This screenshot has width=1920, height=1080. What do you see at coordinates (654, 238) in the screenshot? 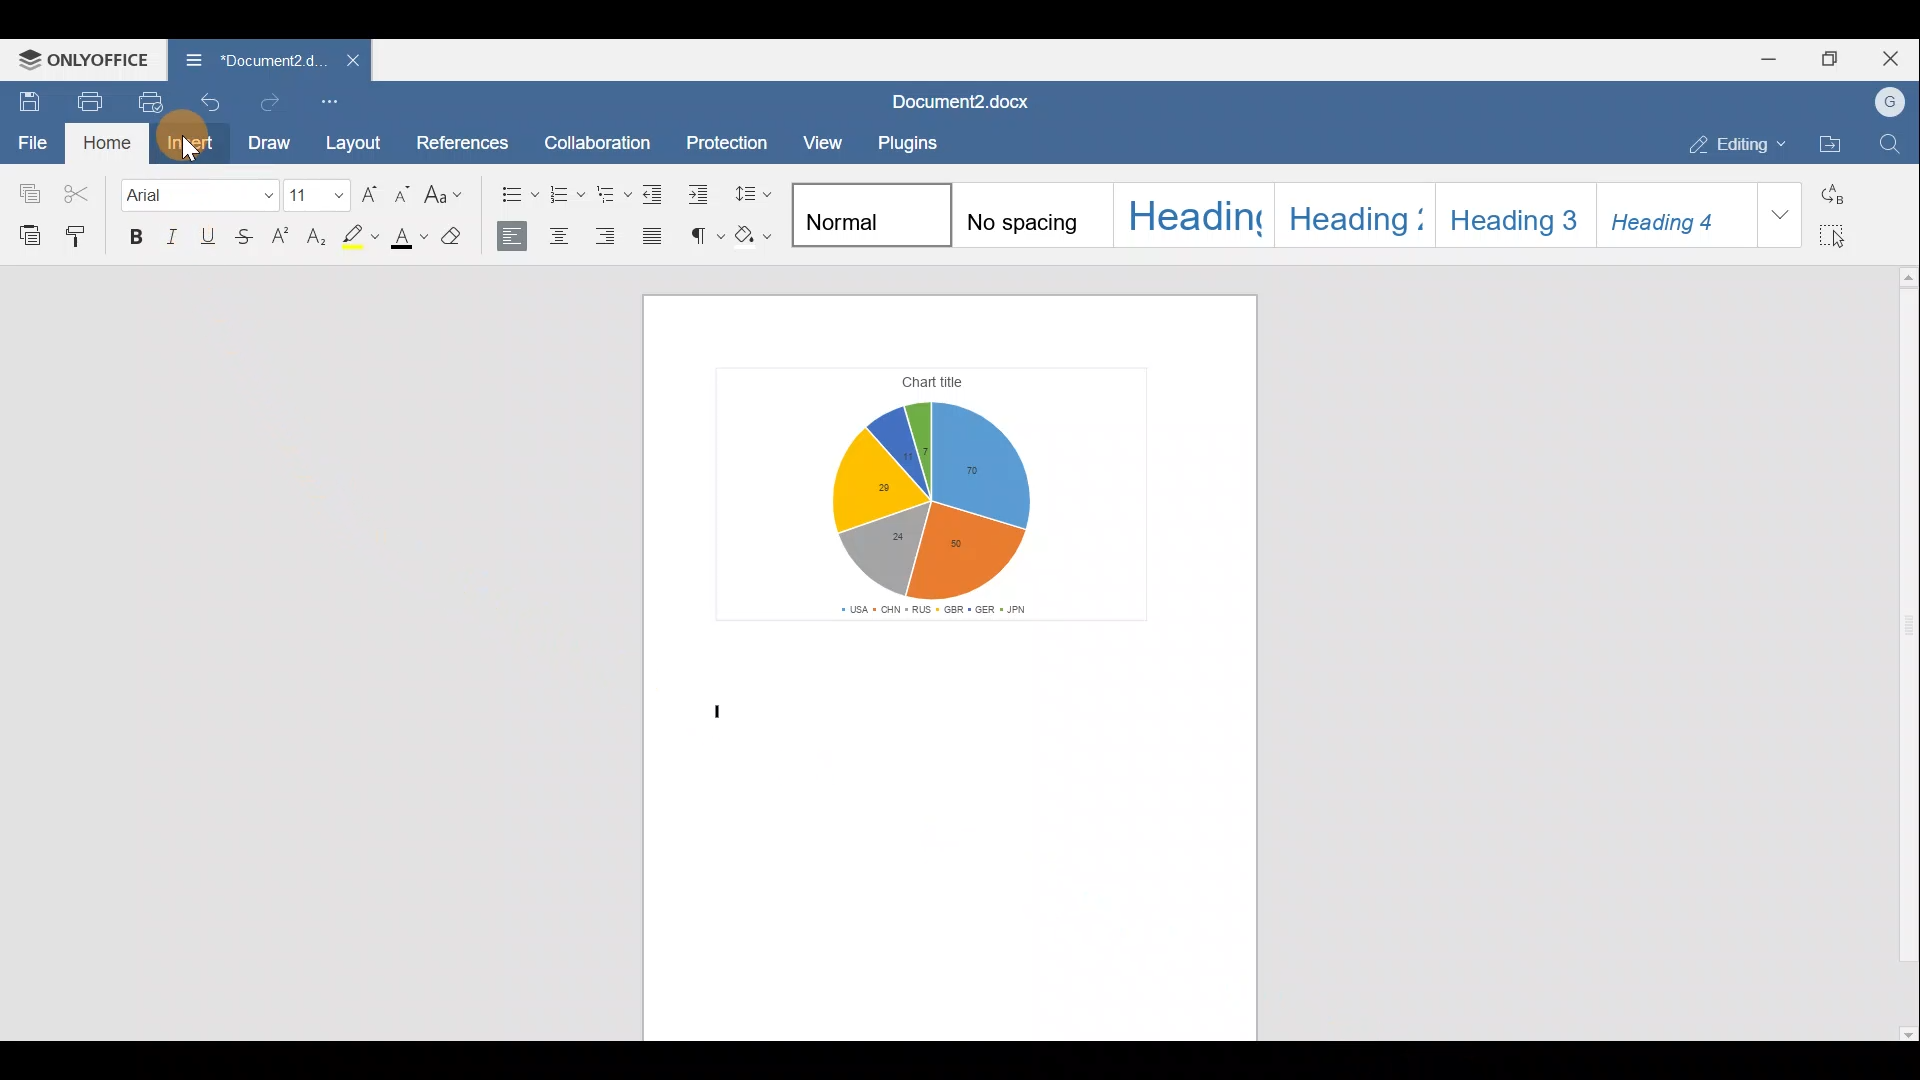
I see `Justified` at bounding box center [654, 238].